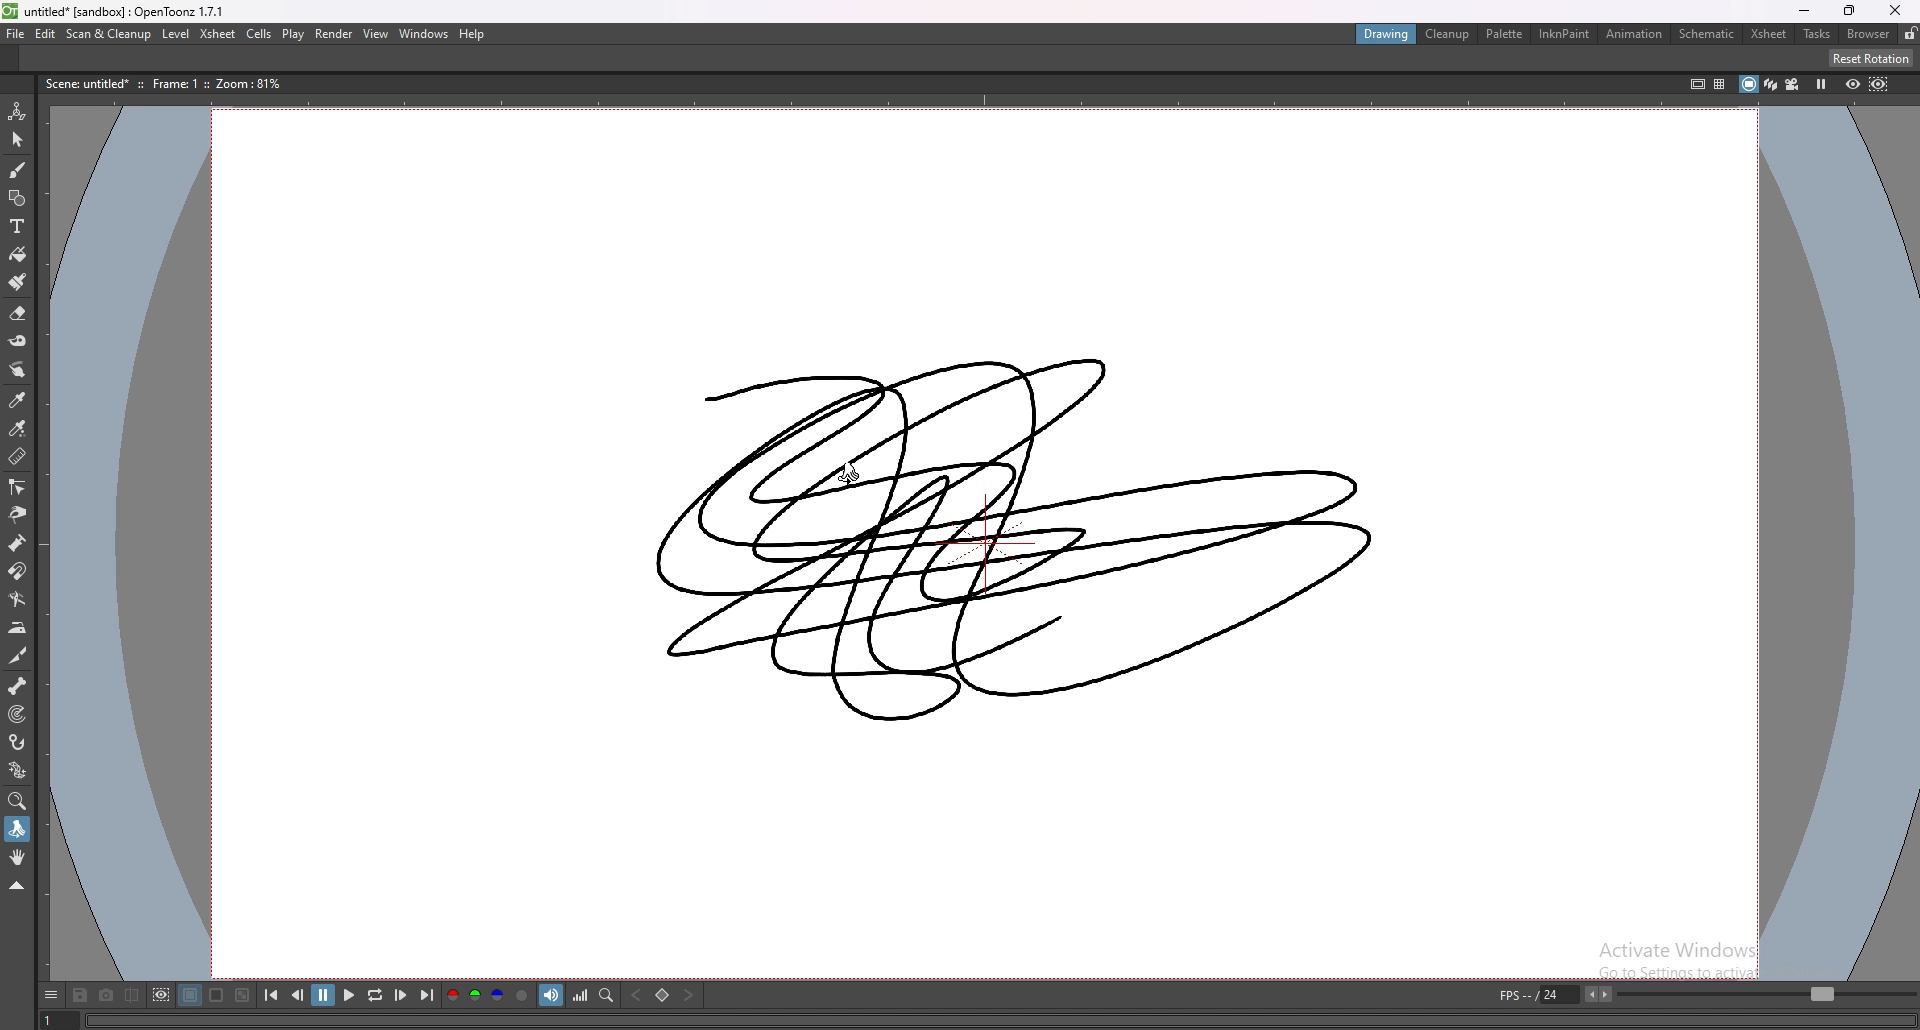 This screenshot has height=1030, width=1920. Describe the element at coordinates (636, 995) in the screenshot. I see `previous key` at that location.